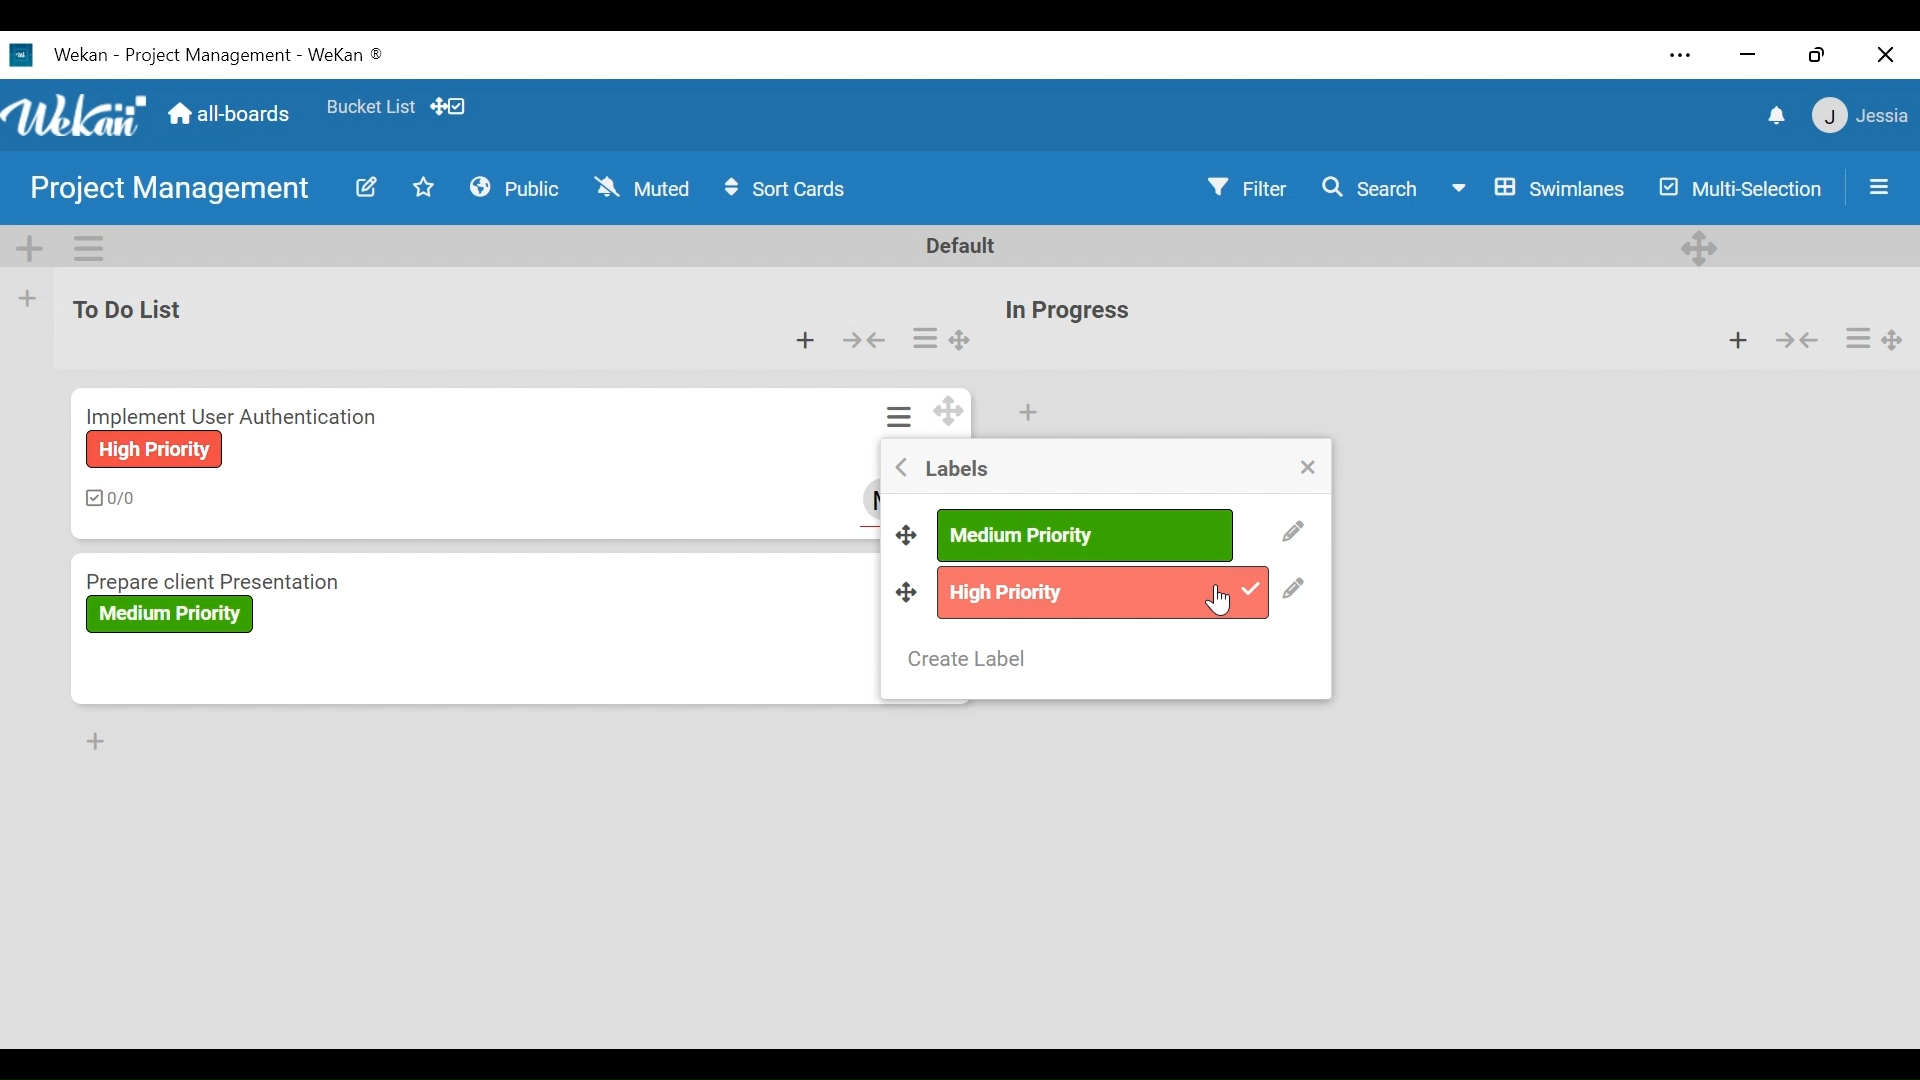 The height and width of the screenshot is (1080, 1920). I want to click on Favorites, so click(370, 103).